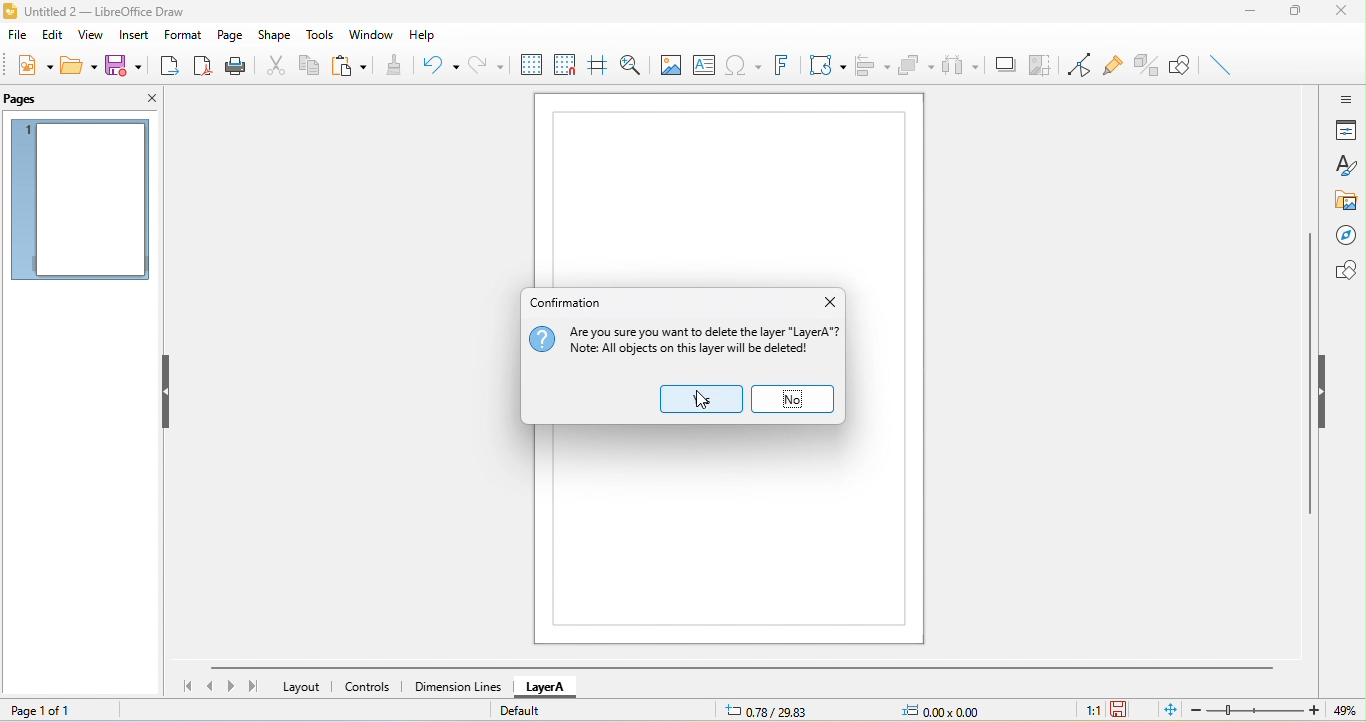  Describe the element at coordinates (422, 34) in the screenshot. I see `help` at that location.